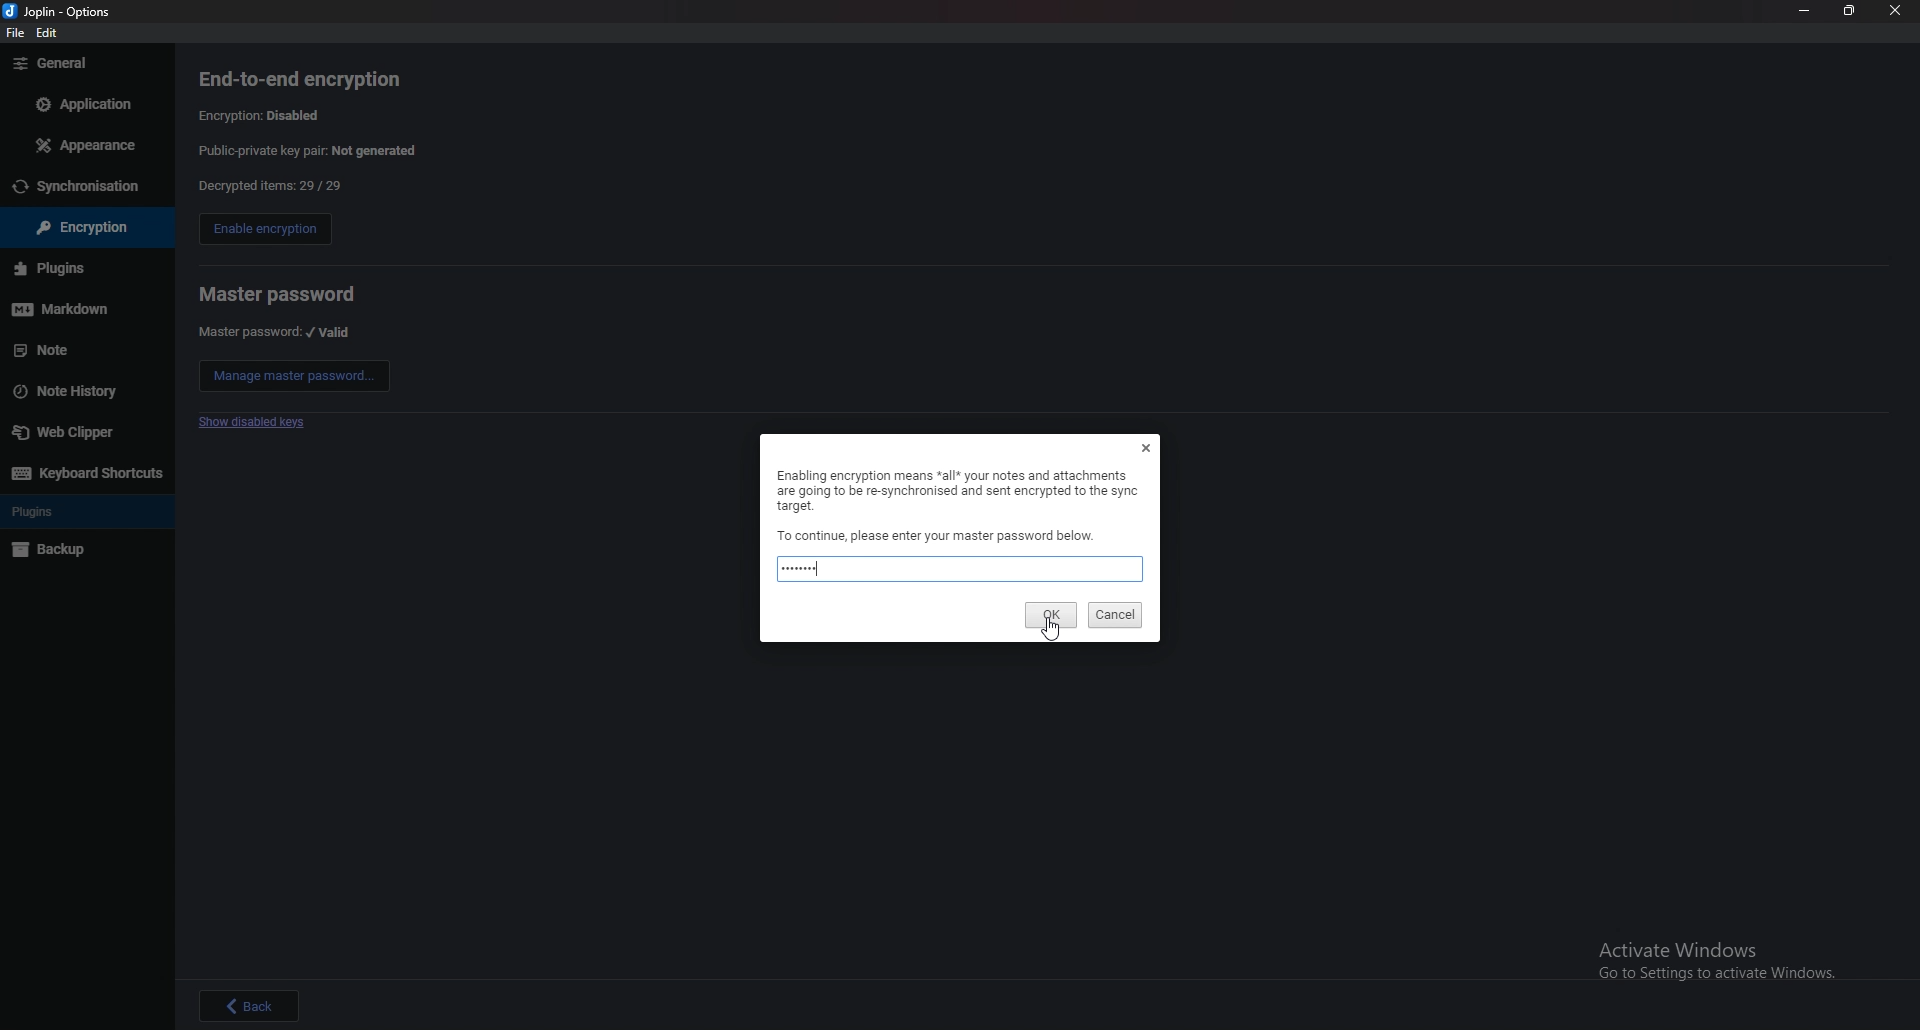 The height and width of the screenshot is (1030, 1920). Describe the element at coordinates (74, 187) in the screenshot. I see `` at that location.